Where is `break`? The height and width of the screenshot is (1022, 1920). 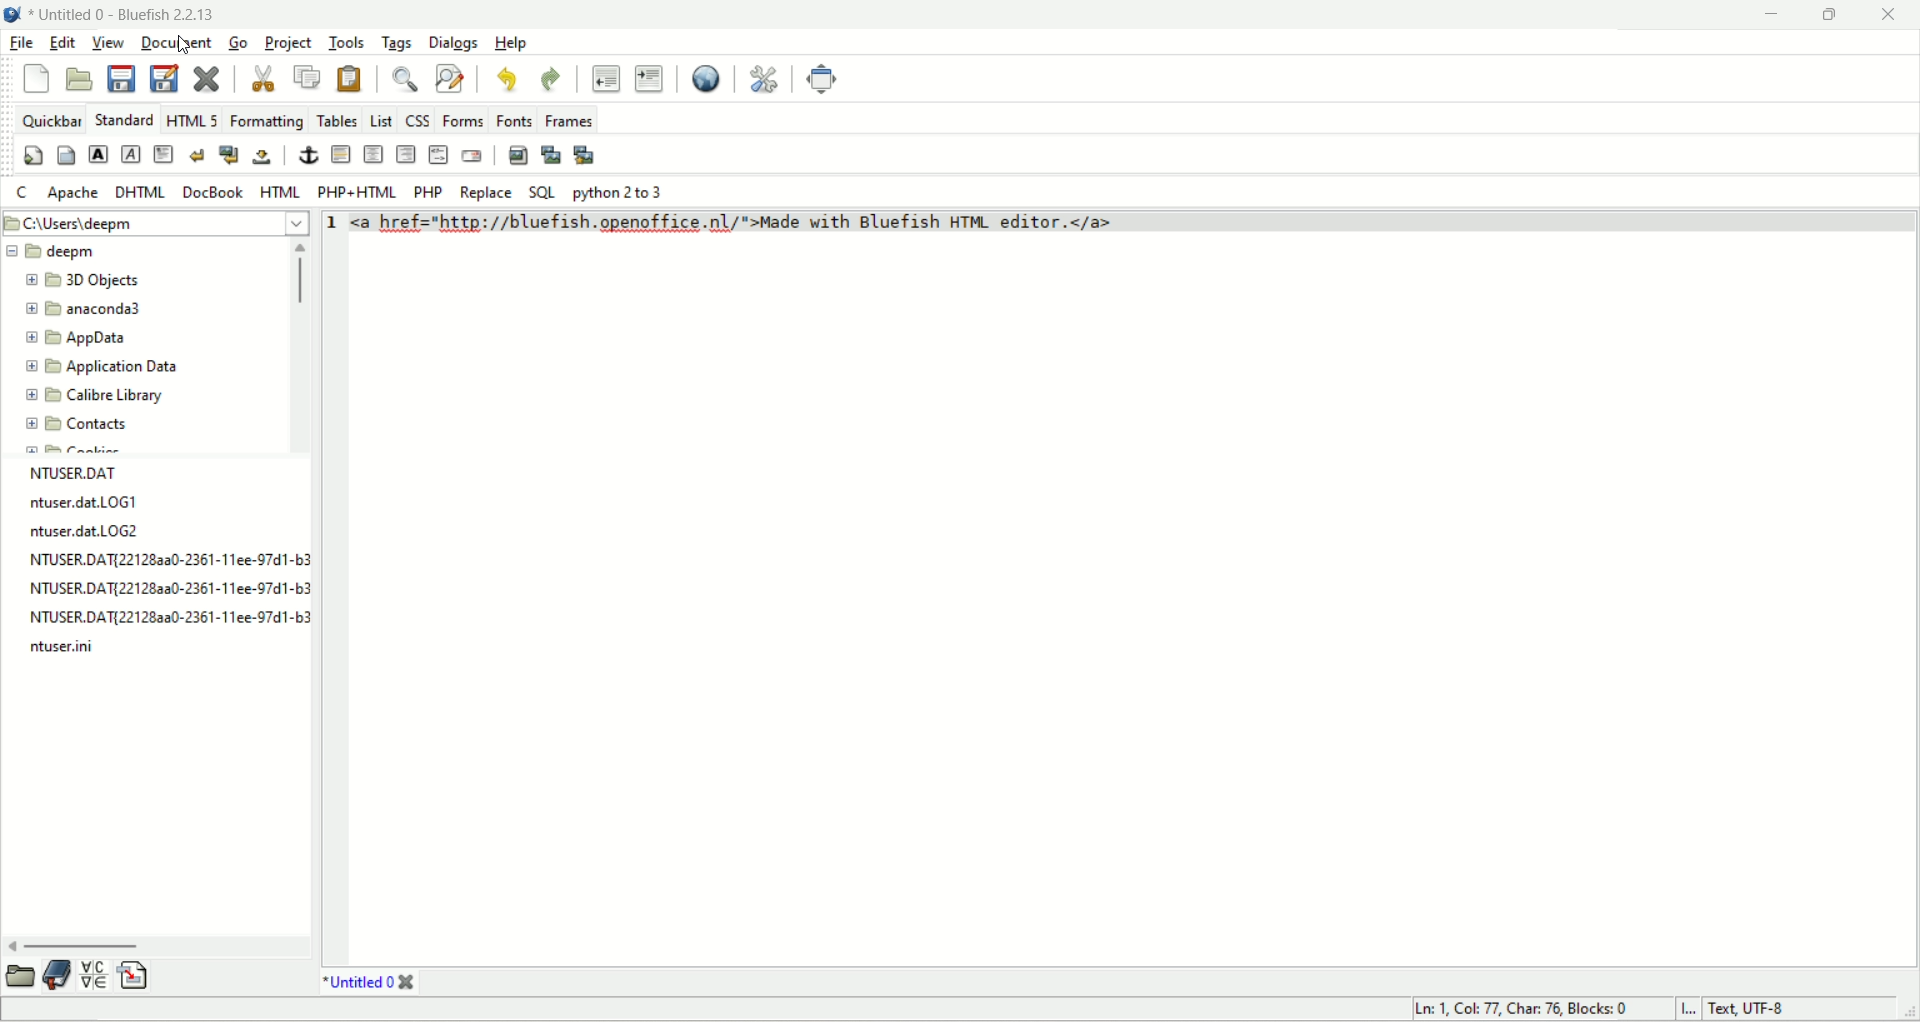
break is located at coordinates (199, 154).